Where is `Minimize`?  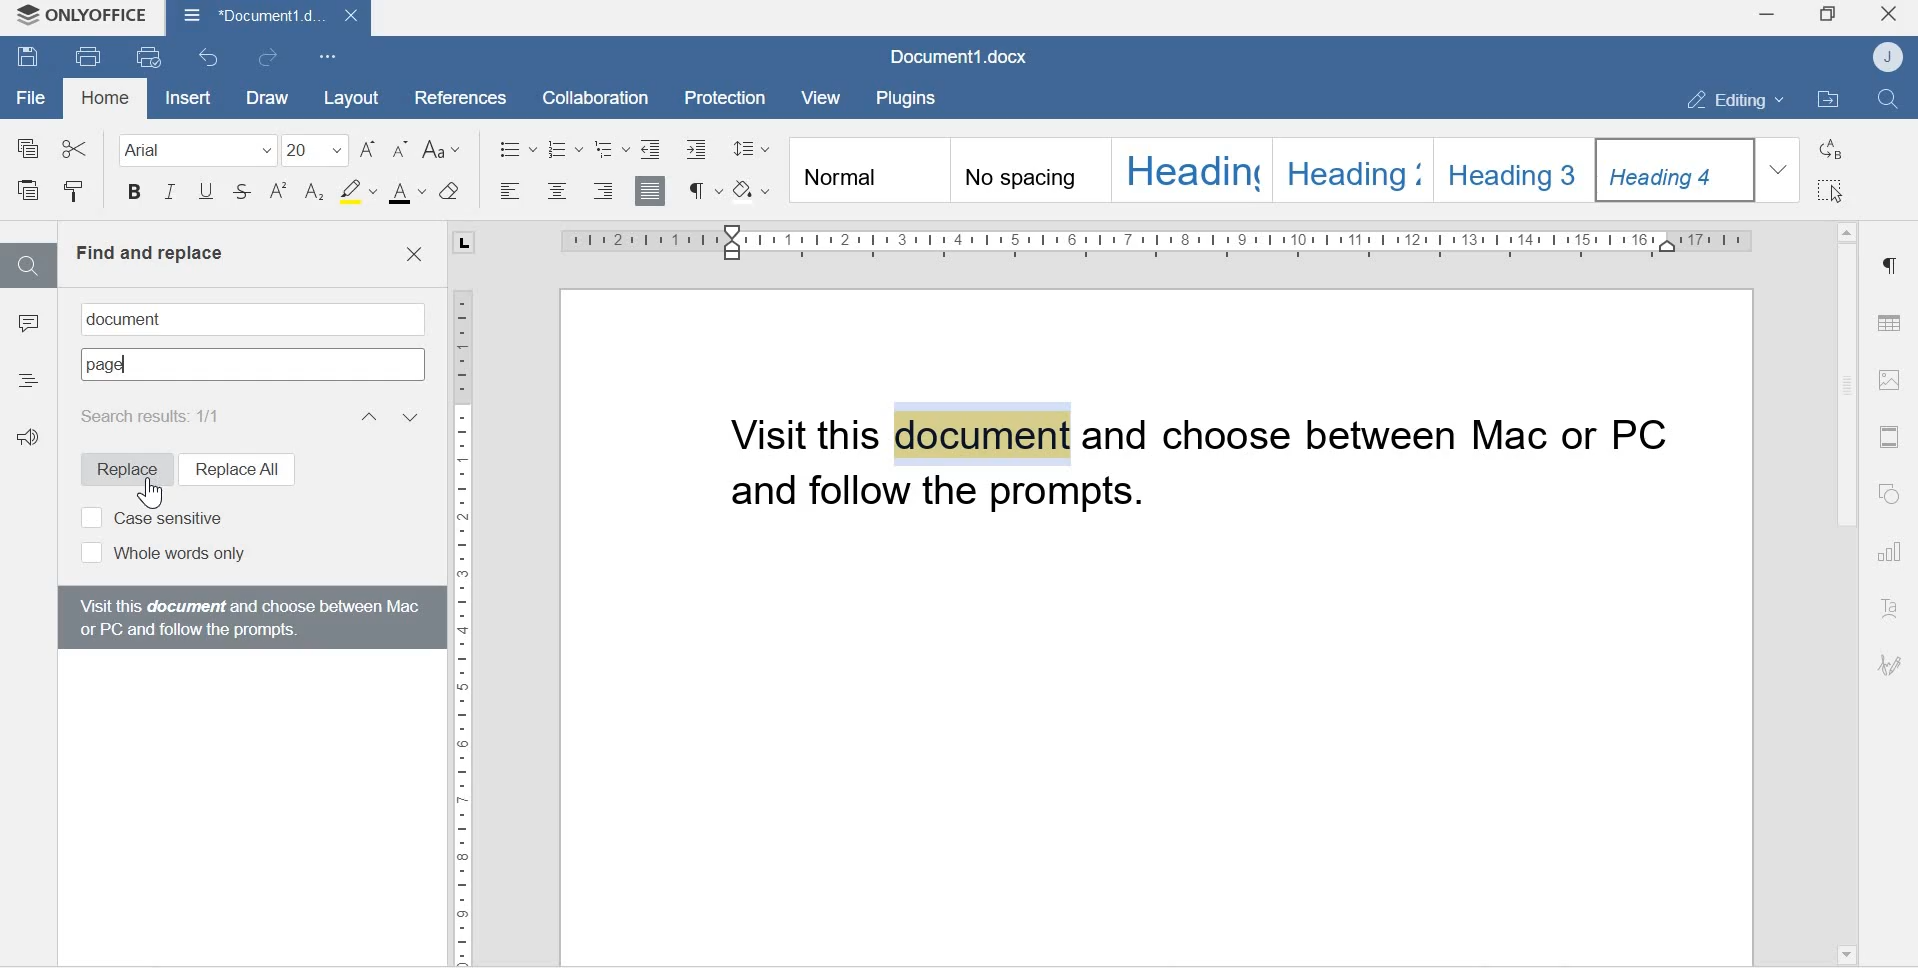
Minimize is located at coordinates (1765, 17).